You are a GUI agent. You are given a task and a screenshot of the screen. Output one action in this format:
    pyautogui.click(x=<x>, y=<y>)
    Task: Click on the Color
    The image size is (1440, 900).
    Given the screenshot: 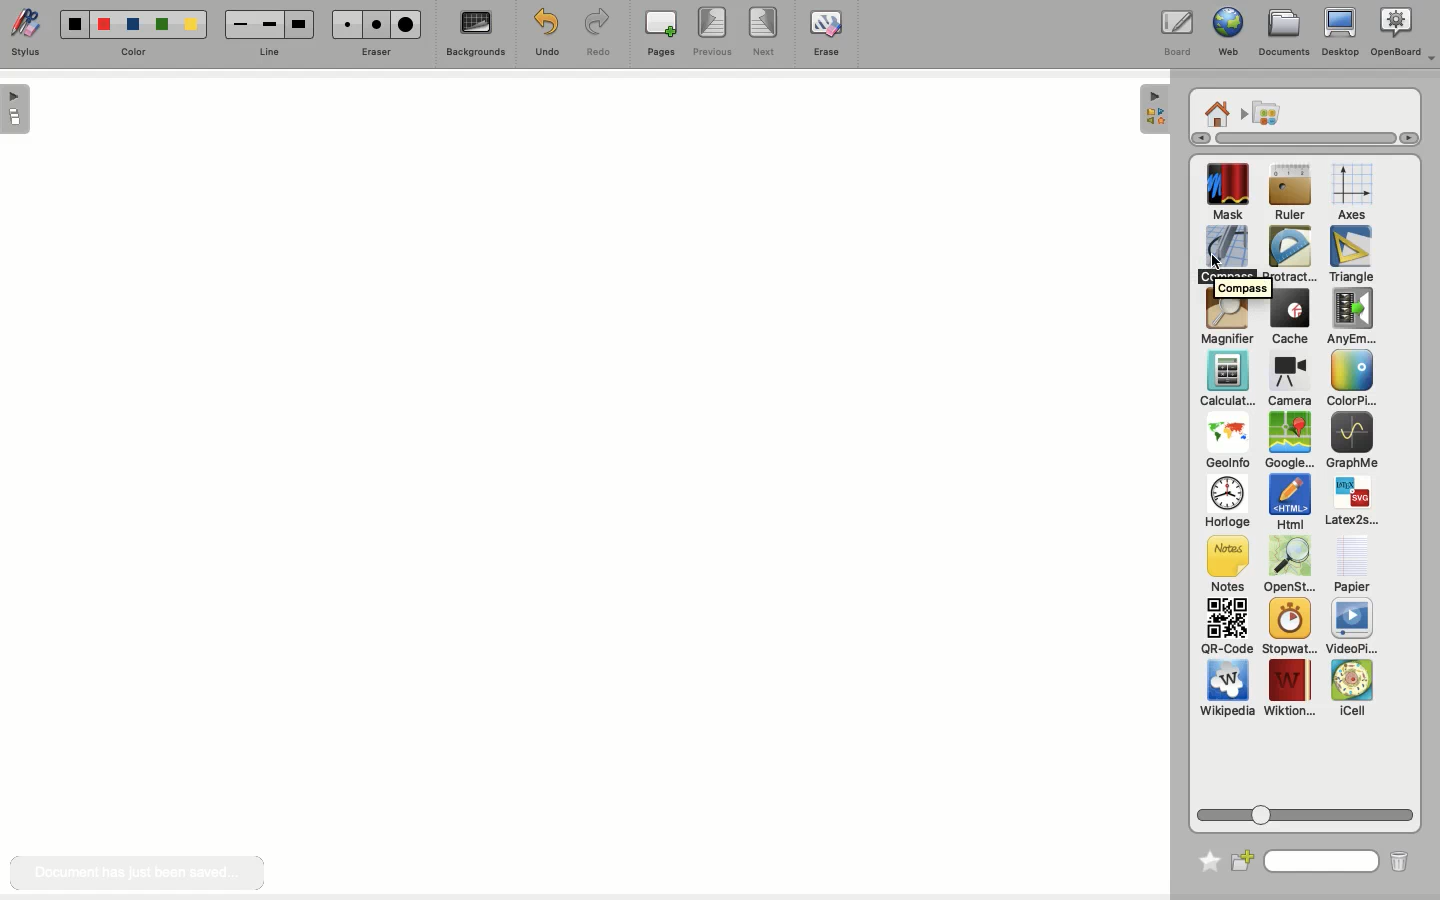 What is the action you would take?
    pyautogui.click(x=1348, y=380)
    